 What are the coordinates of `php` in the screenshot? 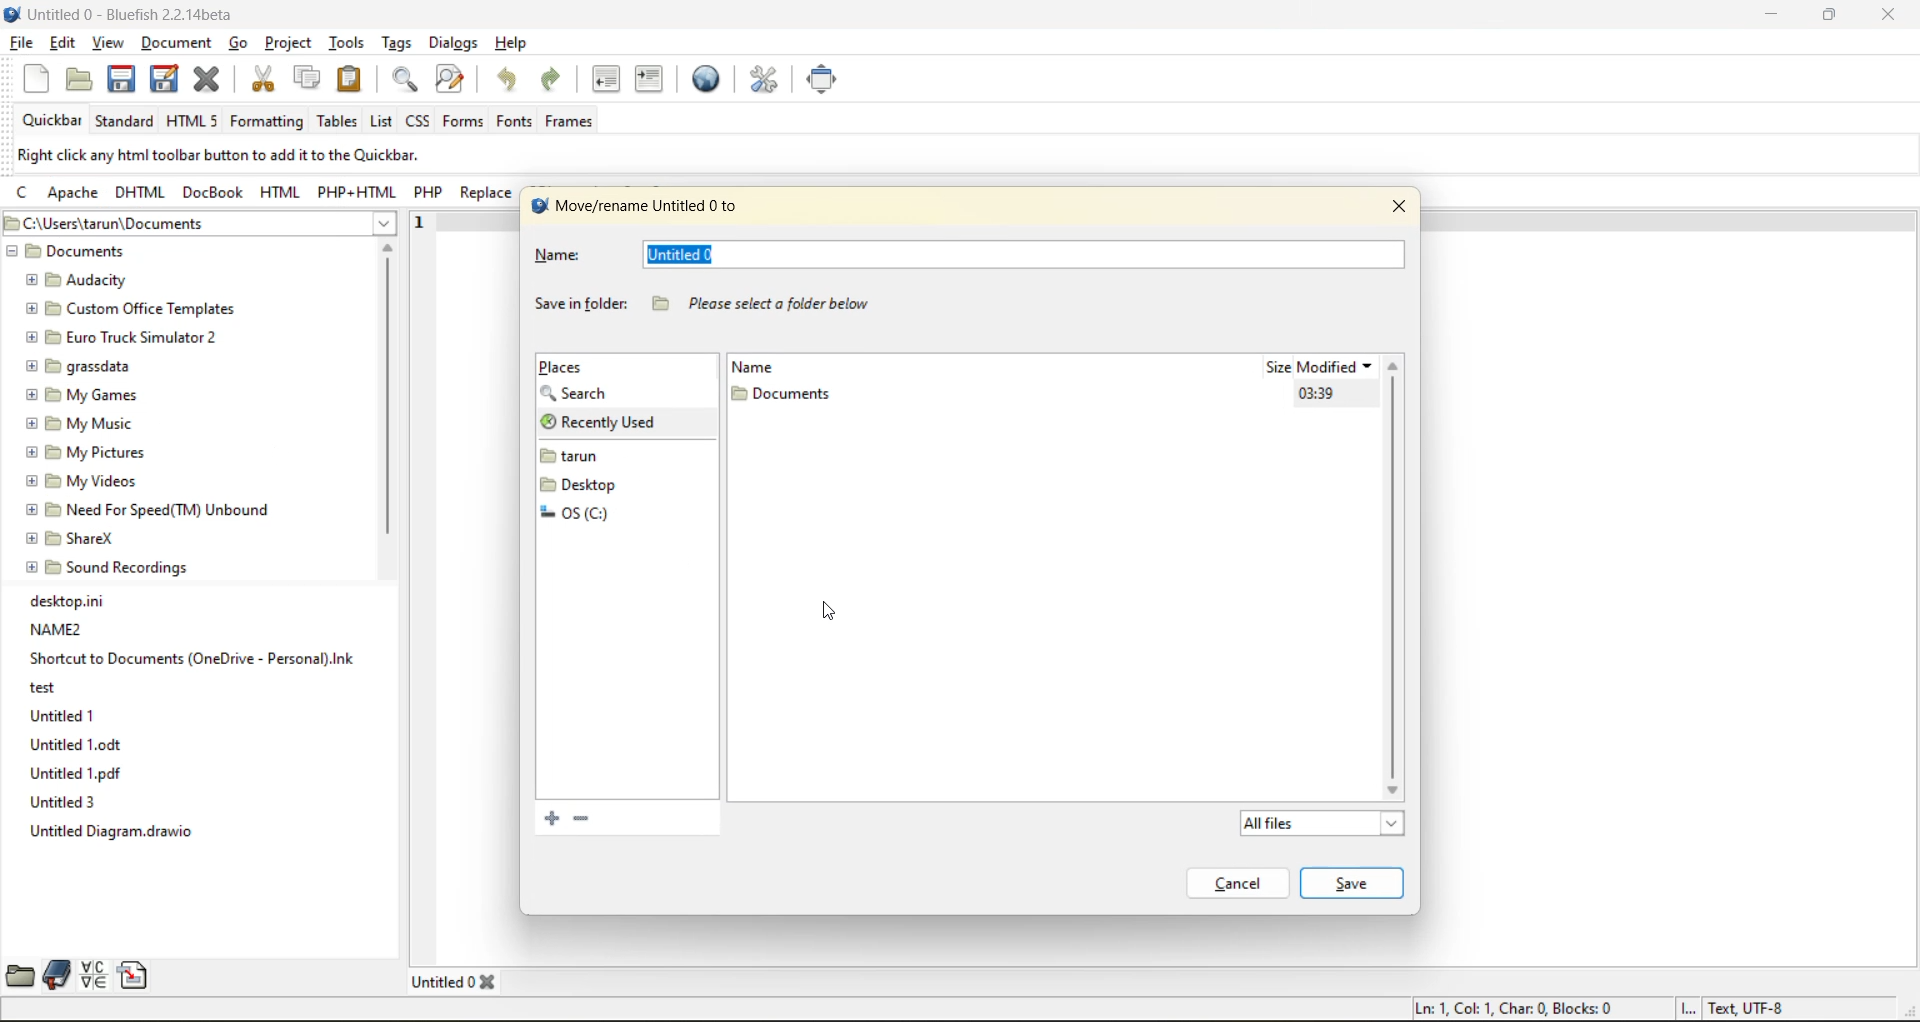 It's located at (433, 196).